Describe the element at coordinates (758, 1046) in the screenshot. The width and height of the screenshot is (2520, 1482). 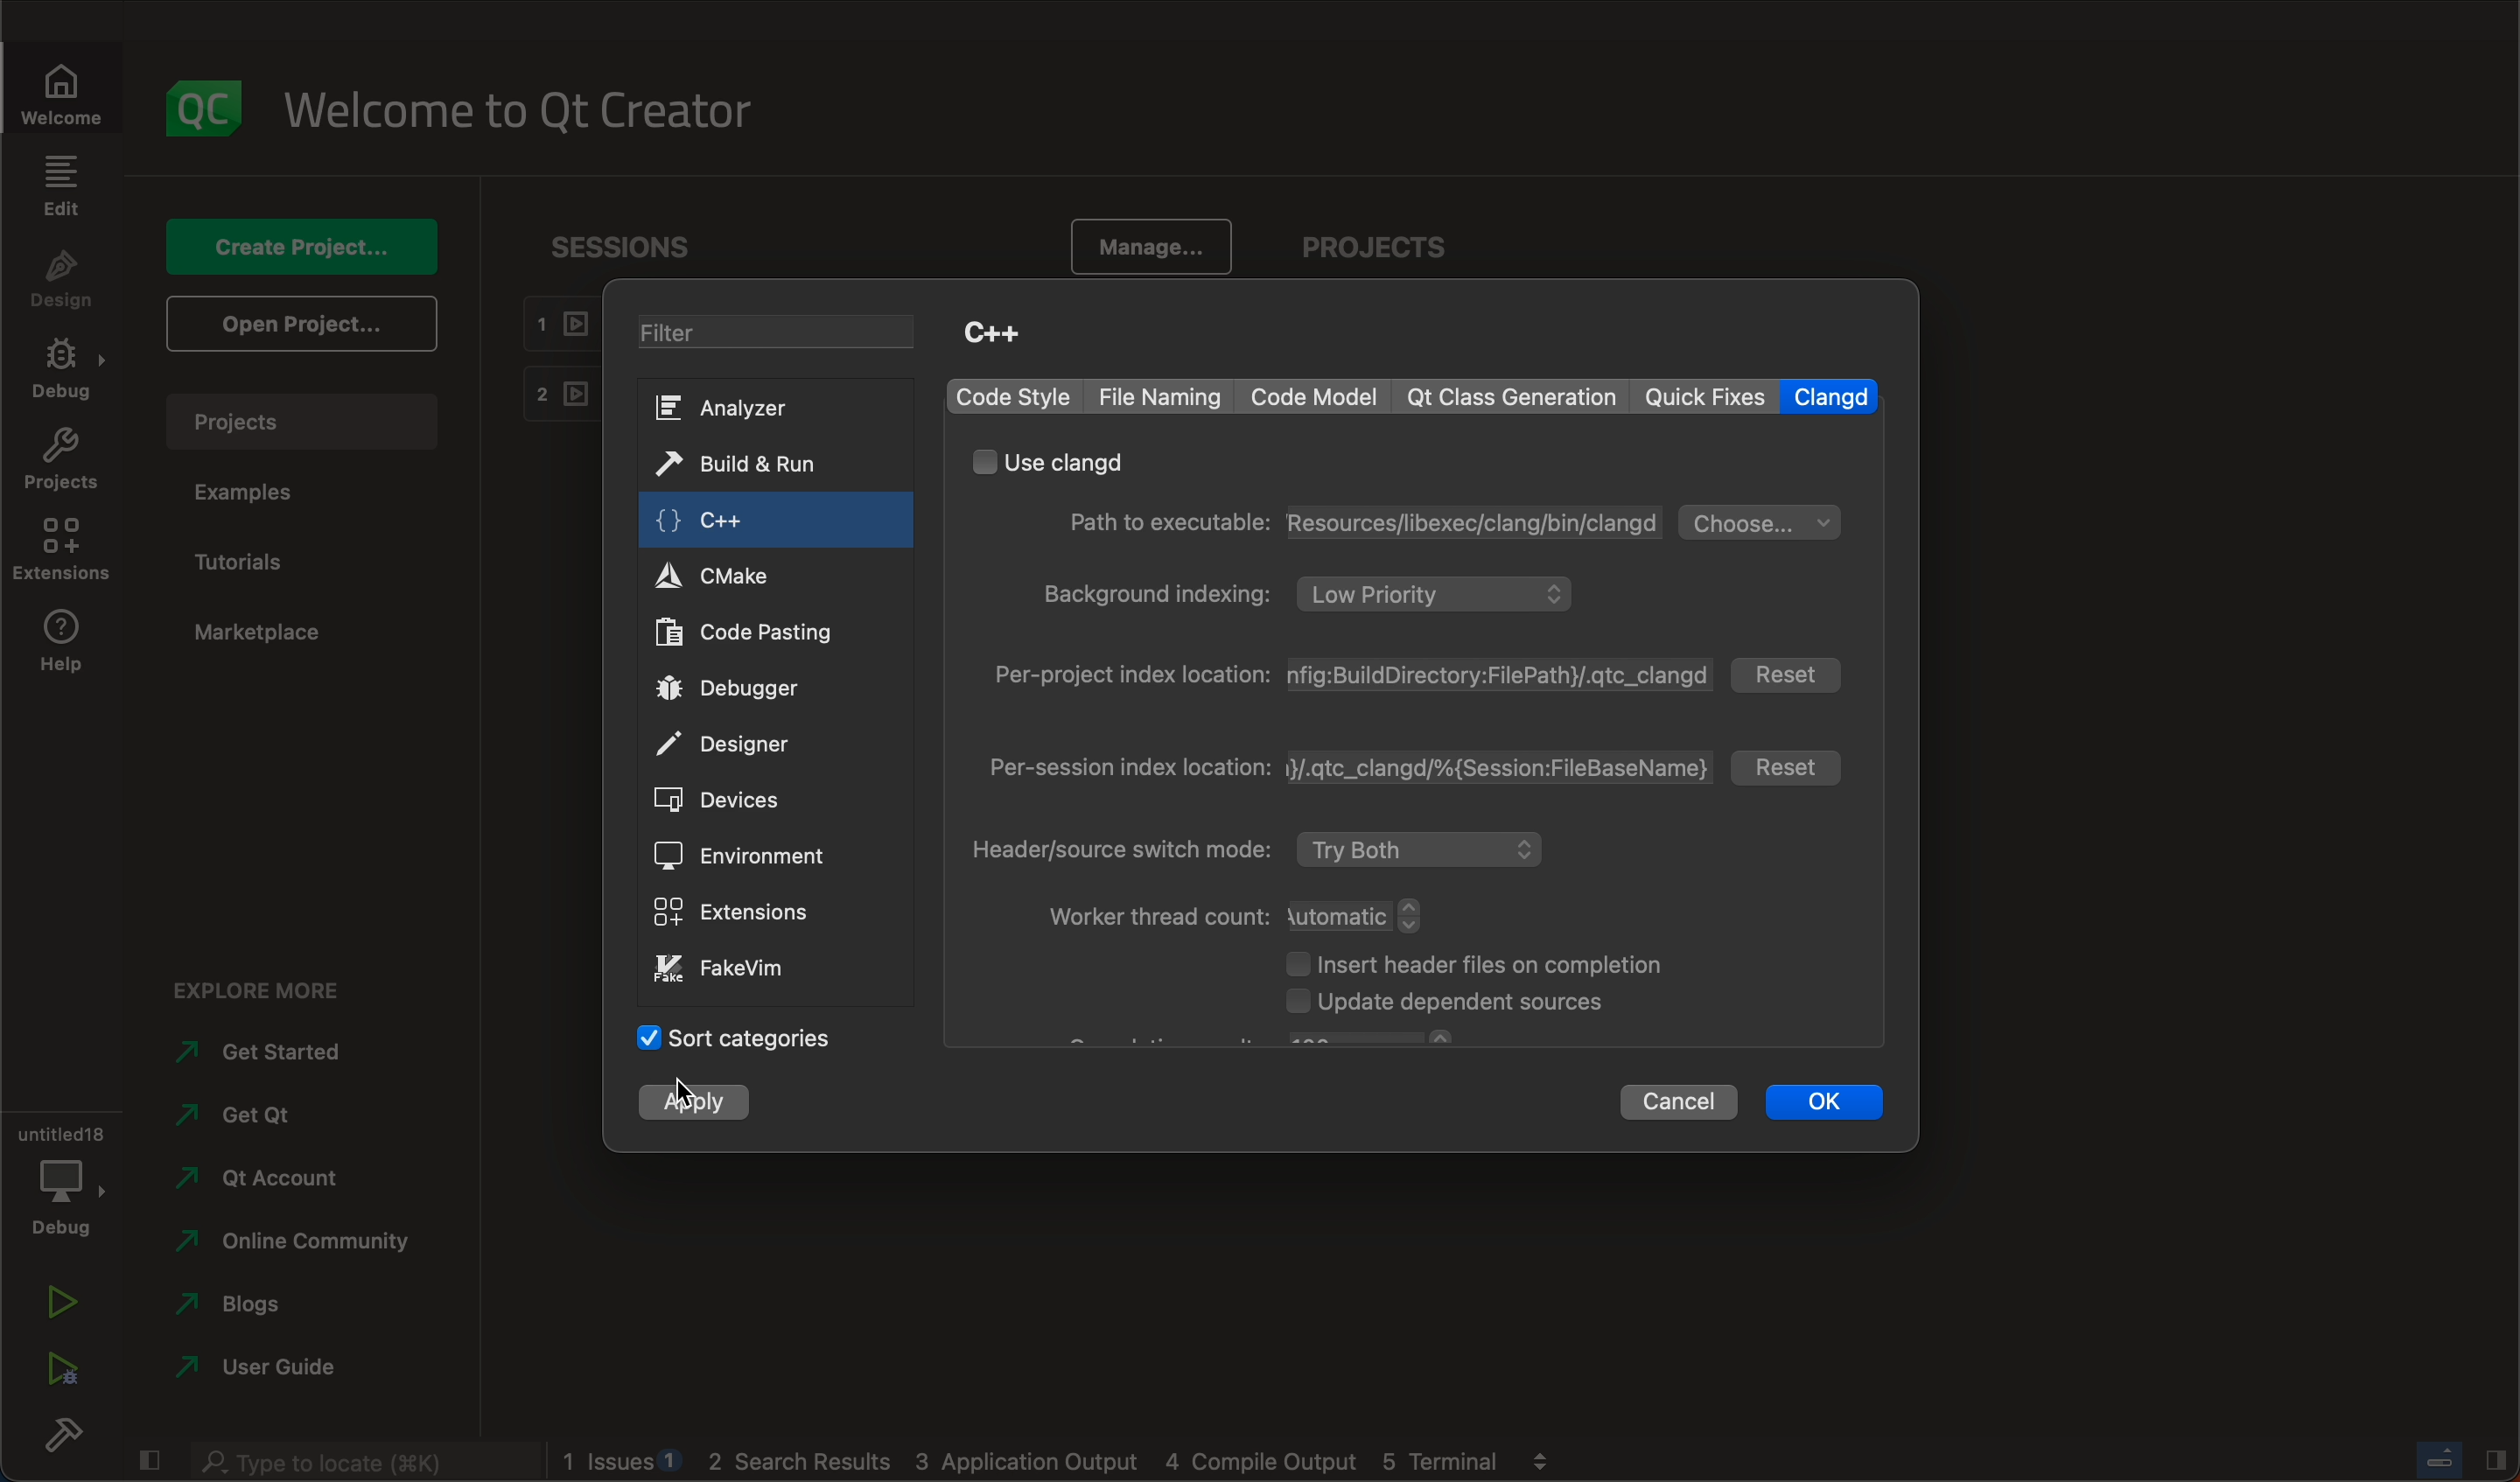
I see `categories` at that location.